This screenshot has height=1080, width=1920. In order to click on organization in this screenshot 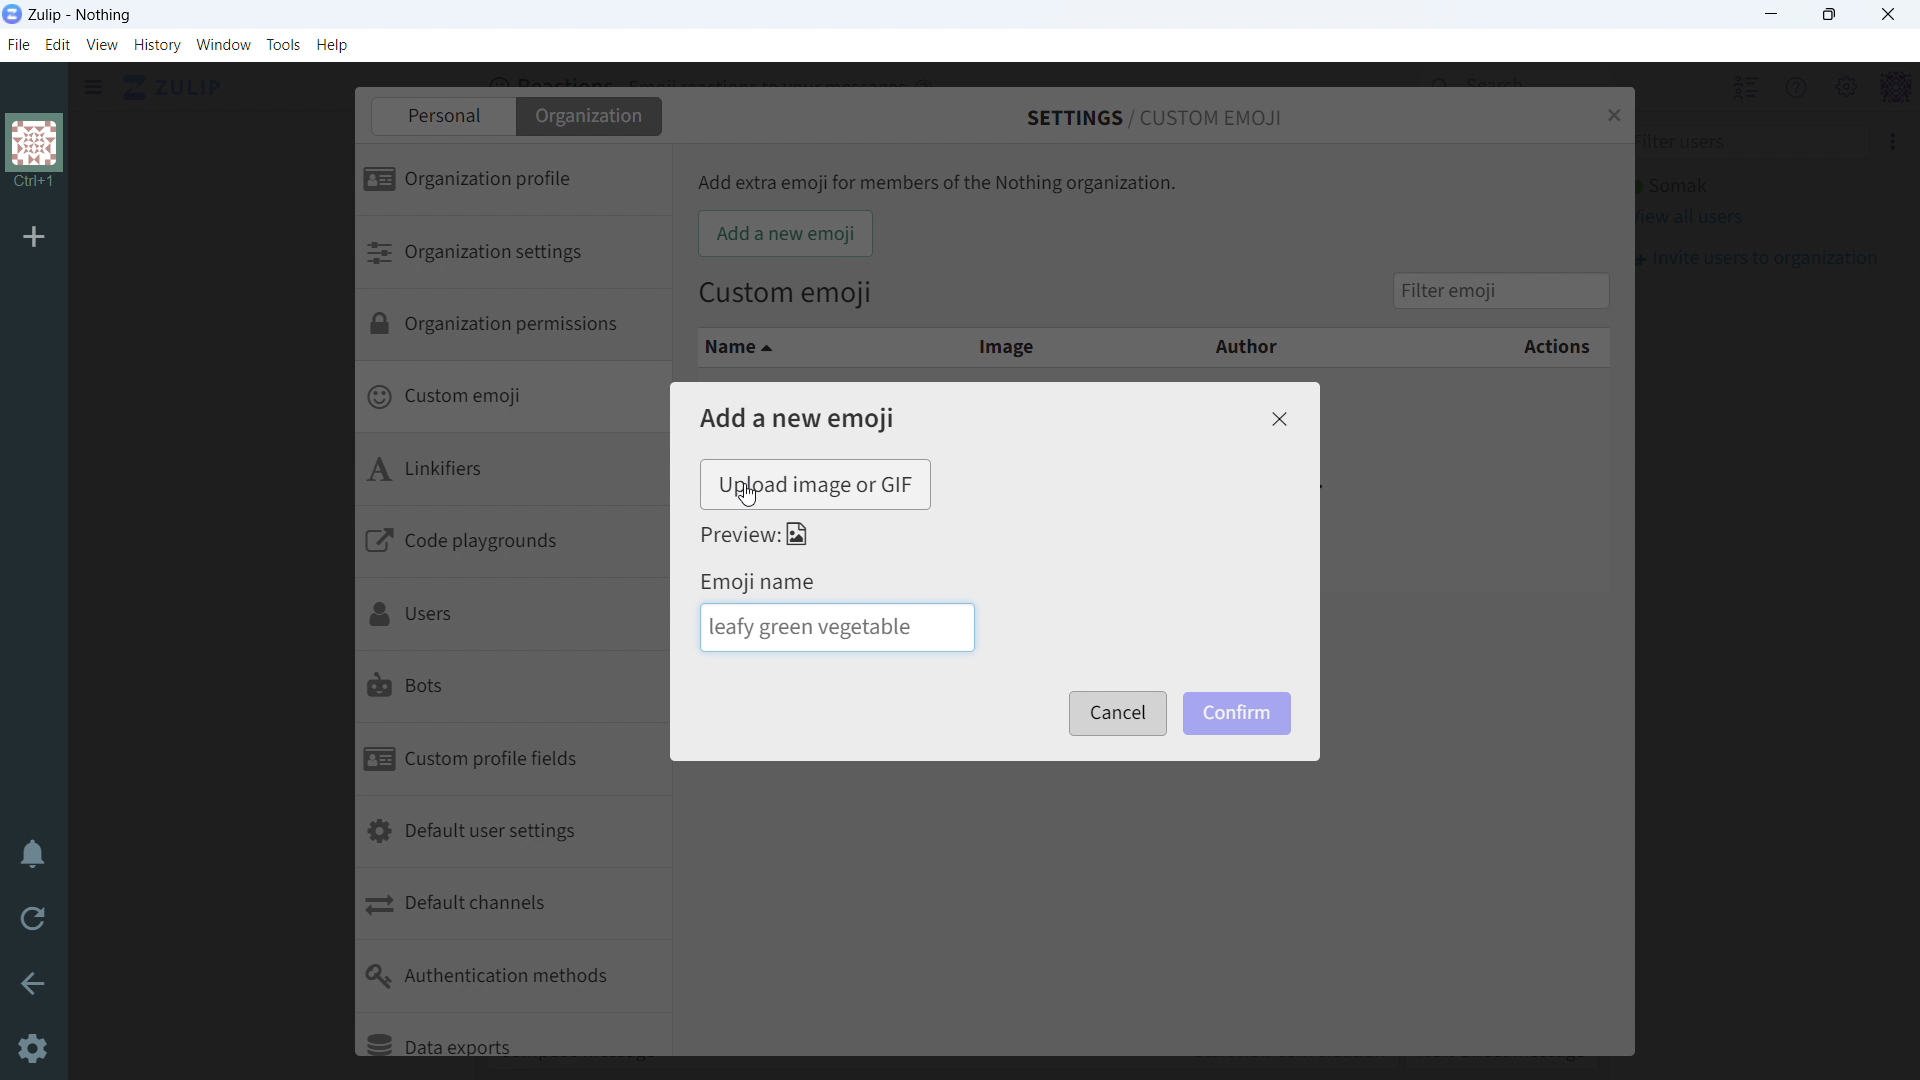, I will do `click(33, 153)`.